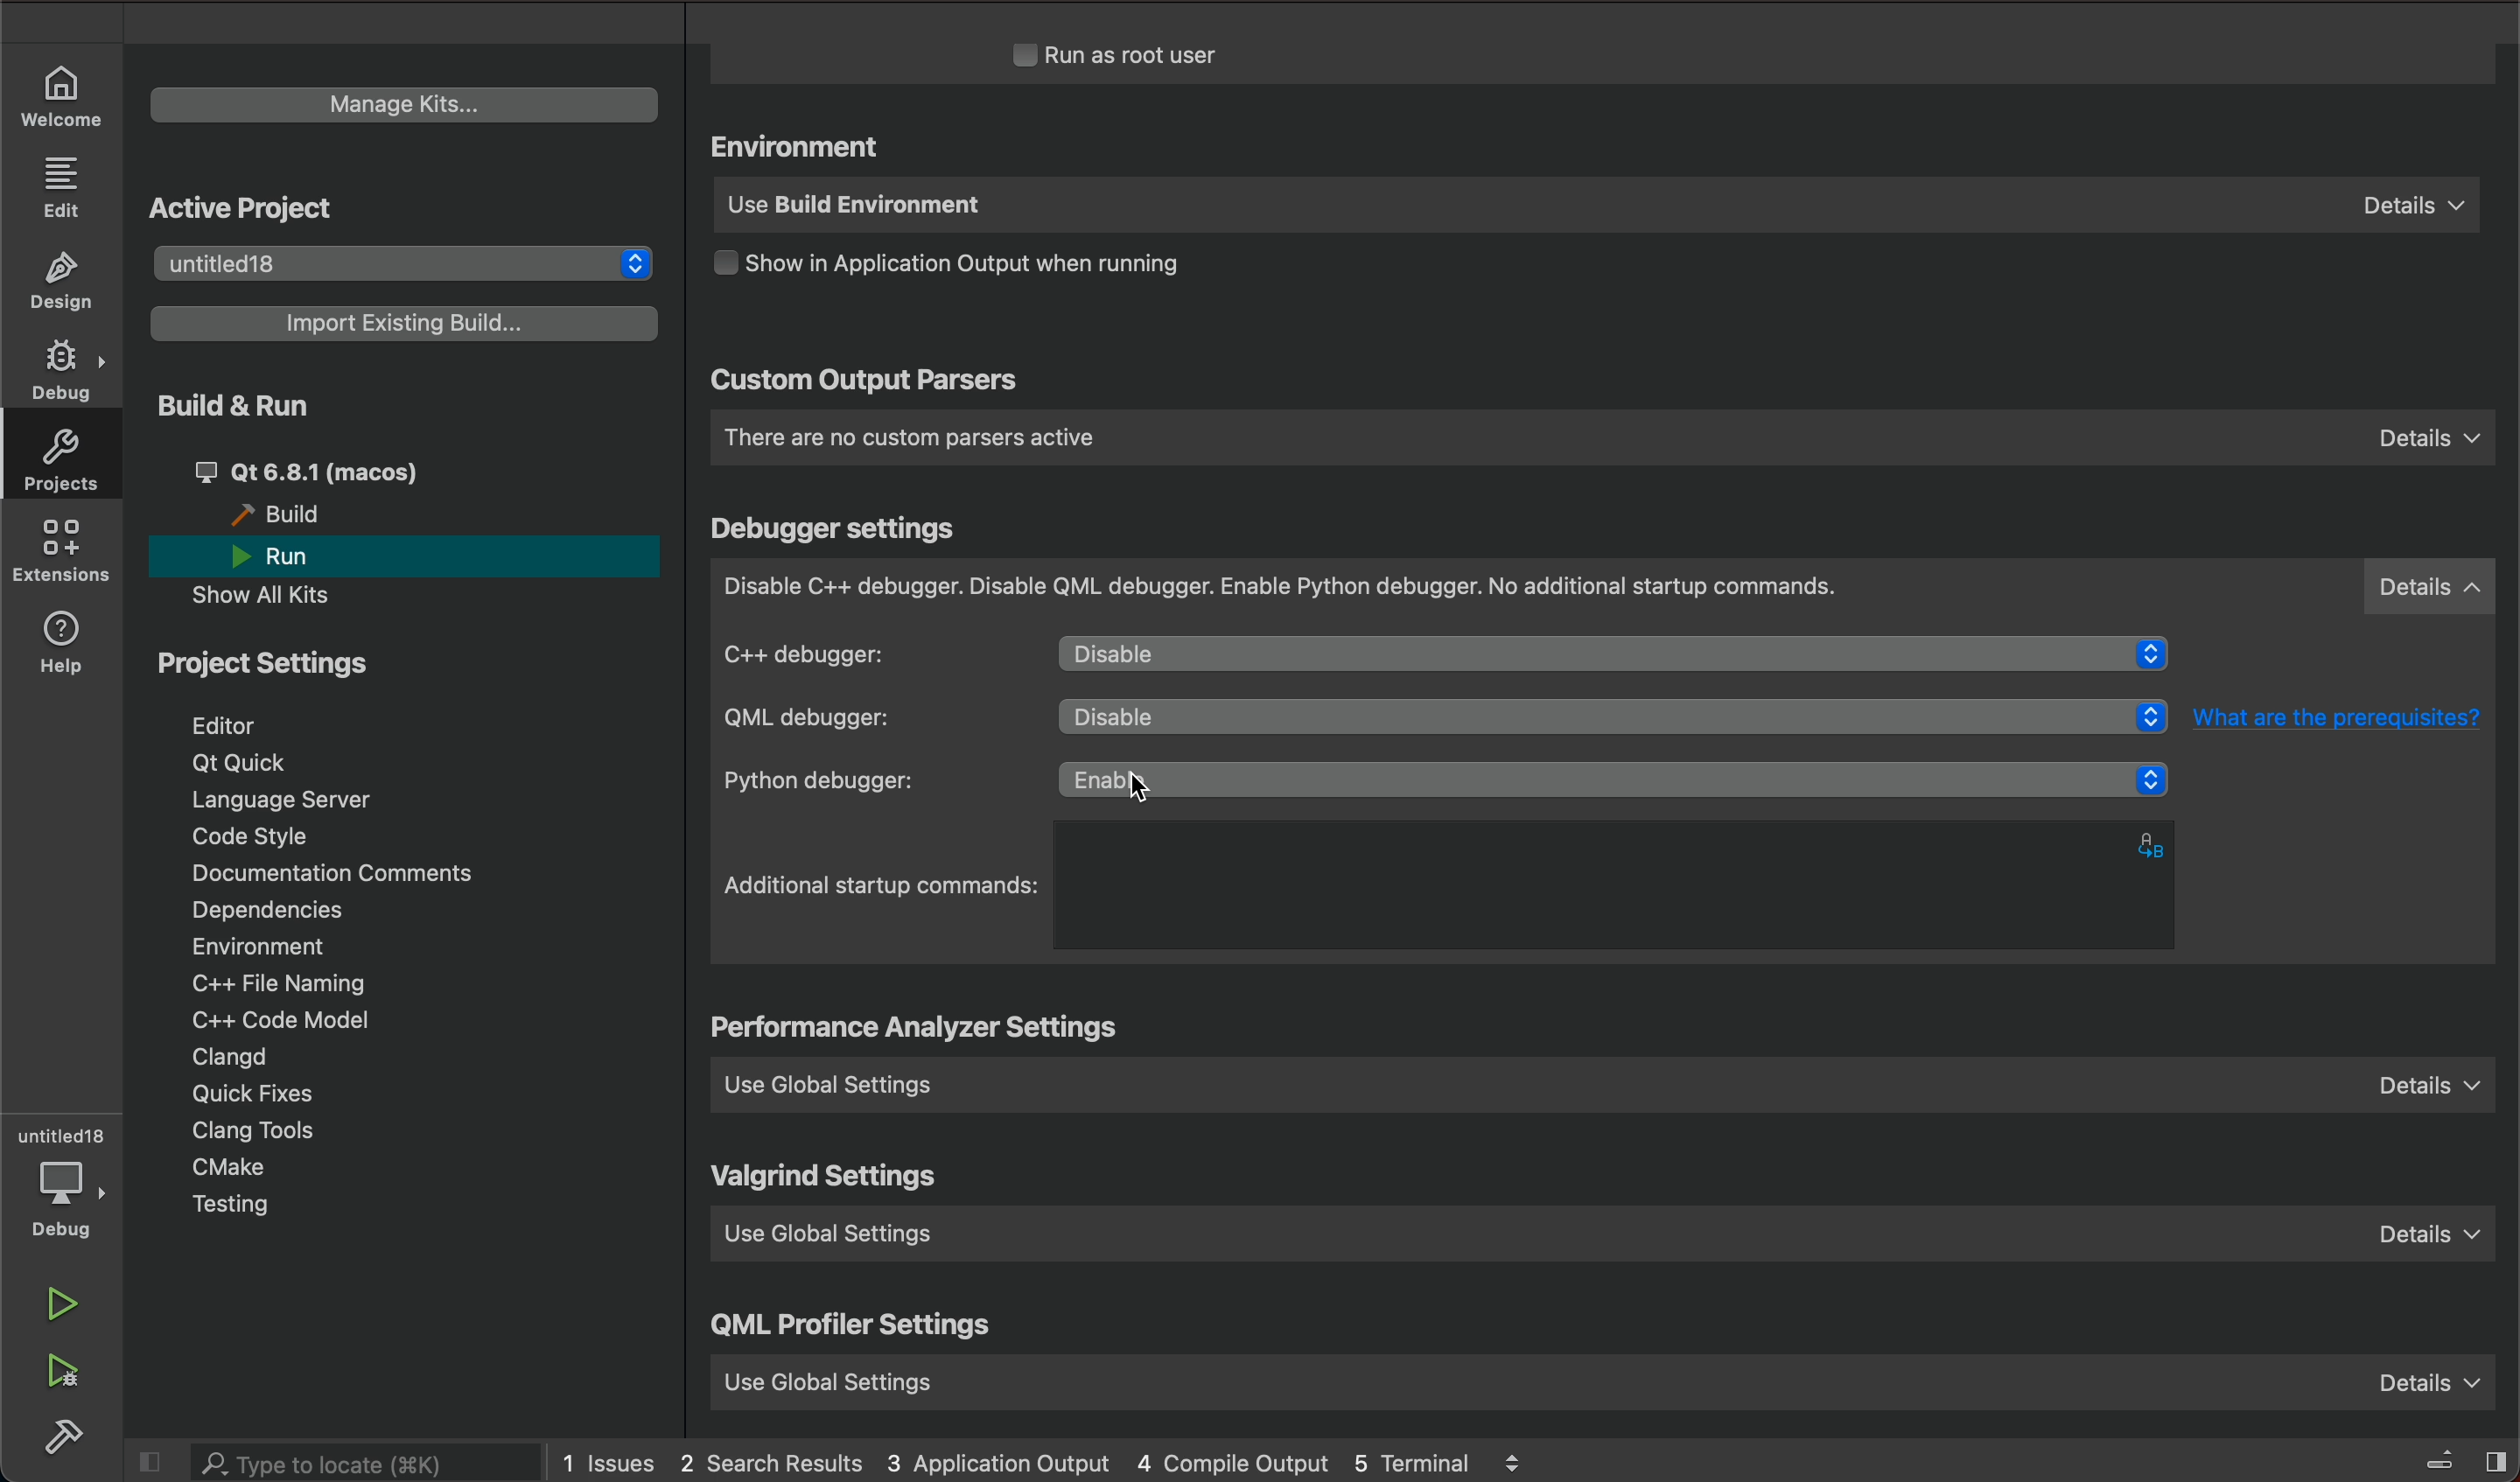  What do you see at coordinates (407, 322) in the screenshot?
I see `import ` at bounding box center [407, 322].